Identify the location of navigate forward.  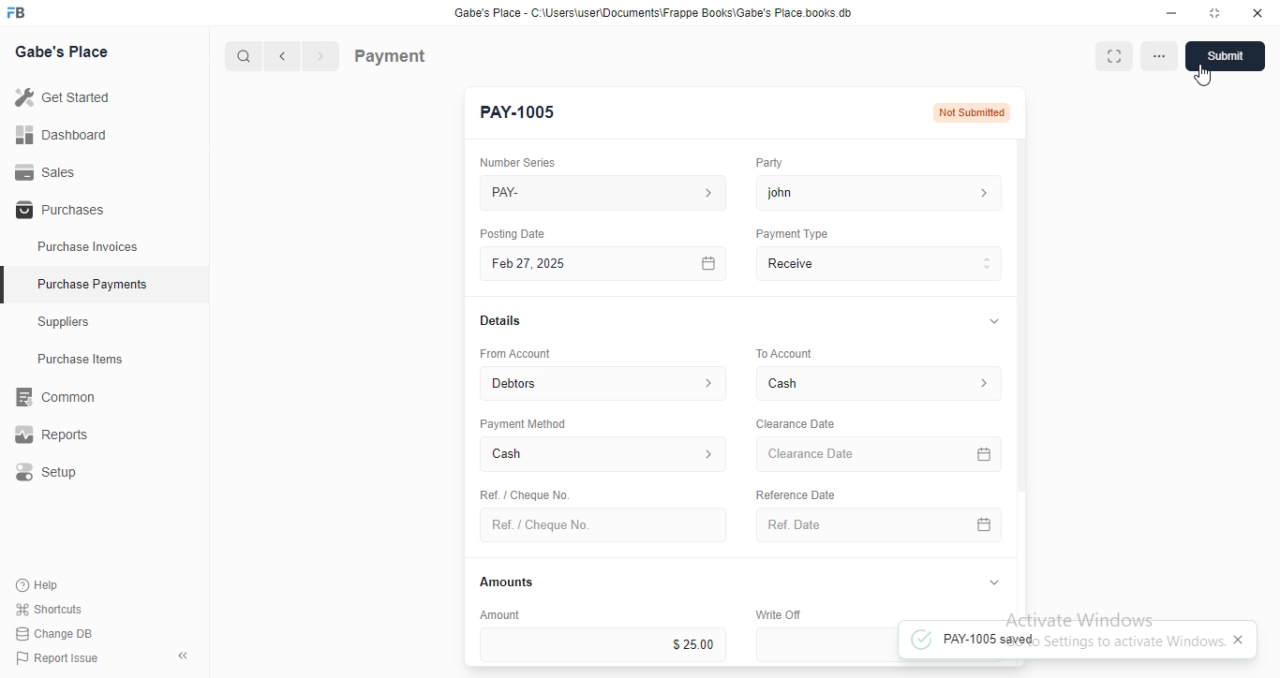
(322, 57).